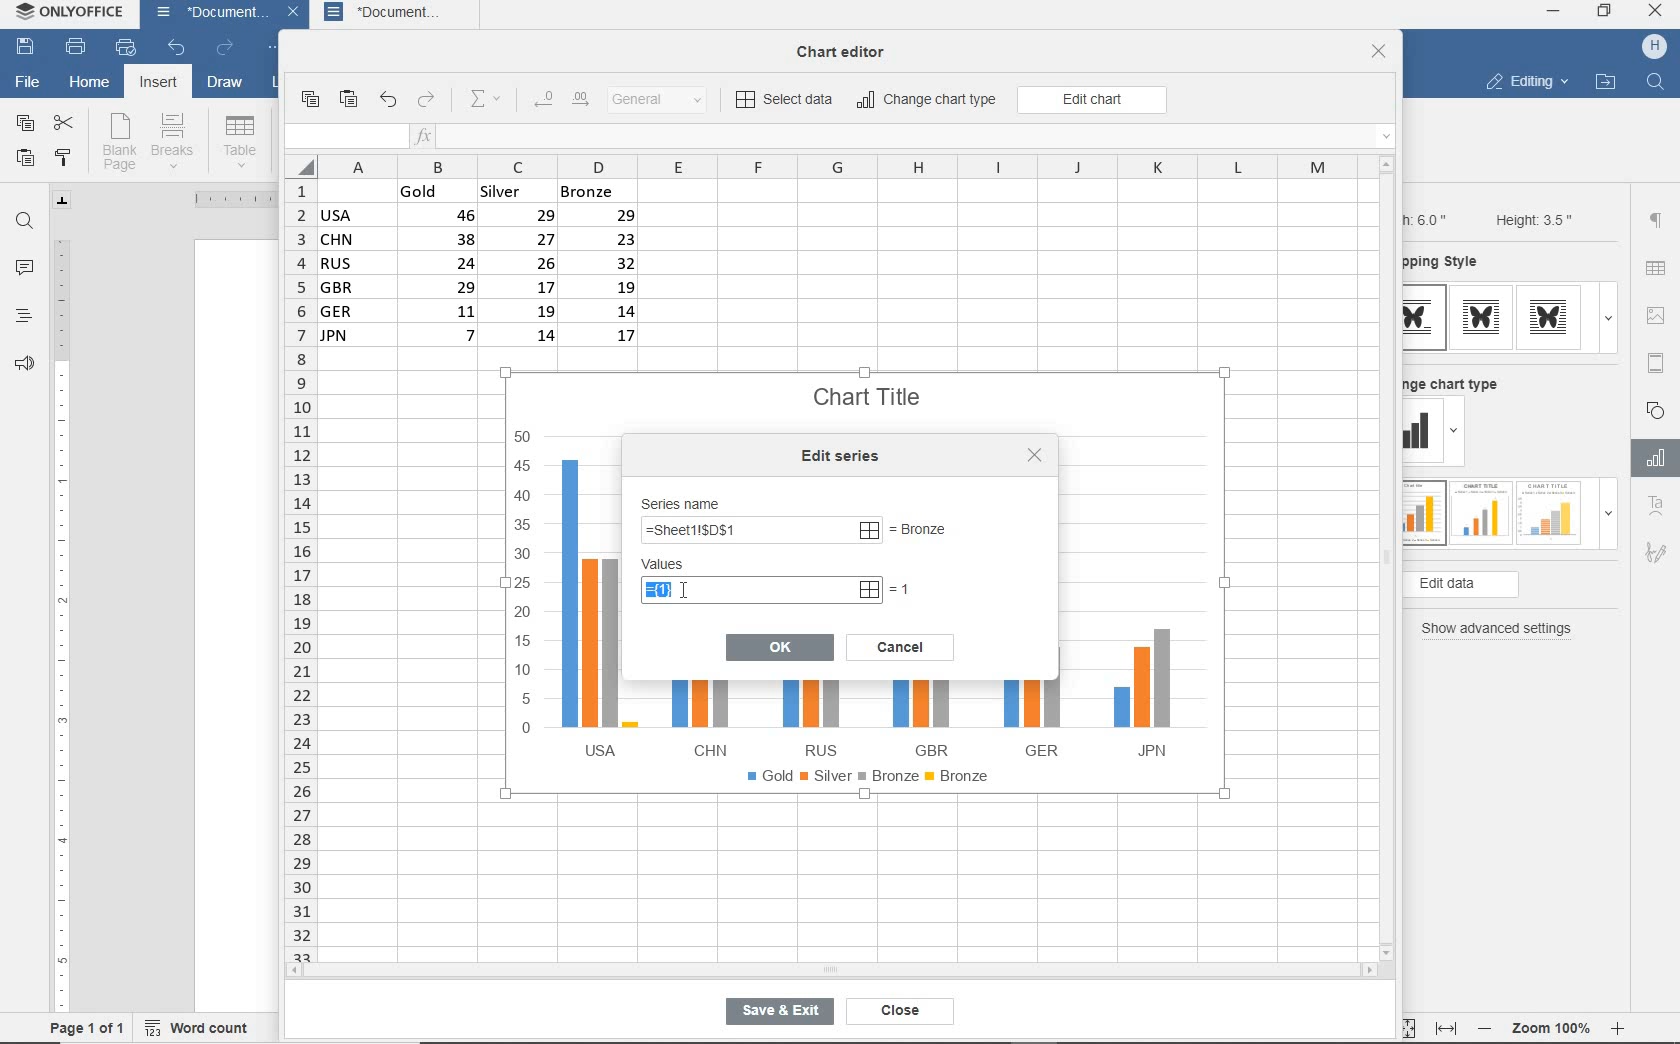 The height and width of the screenshot is (1044, 1680). Describe the element at coordinates (1393, 557) in the screenshot. I see `vertical scroll bar` at that location.